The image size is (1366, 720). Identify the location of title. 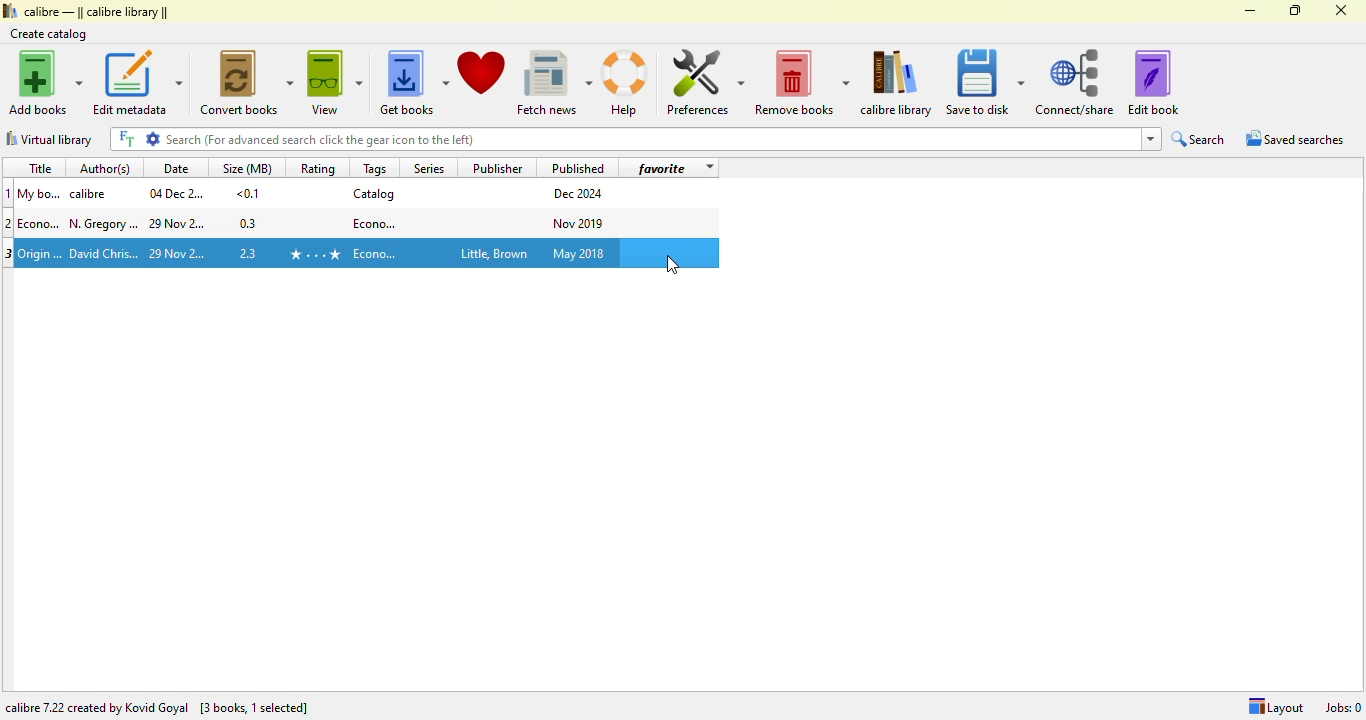
(41, 223).